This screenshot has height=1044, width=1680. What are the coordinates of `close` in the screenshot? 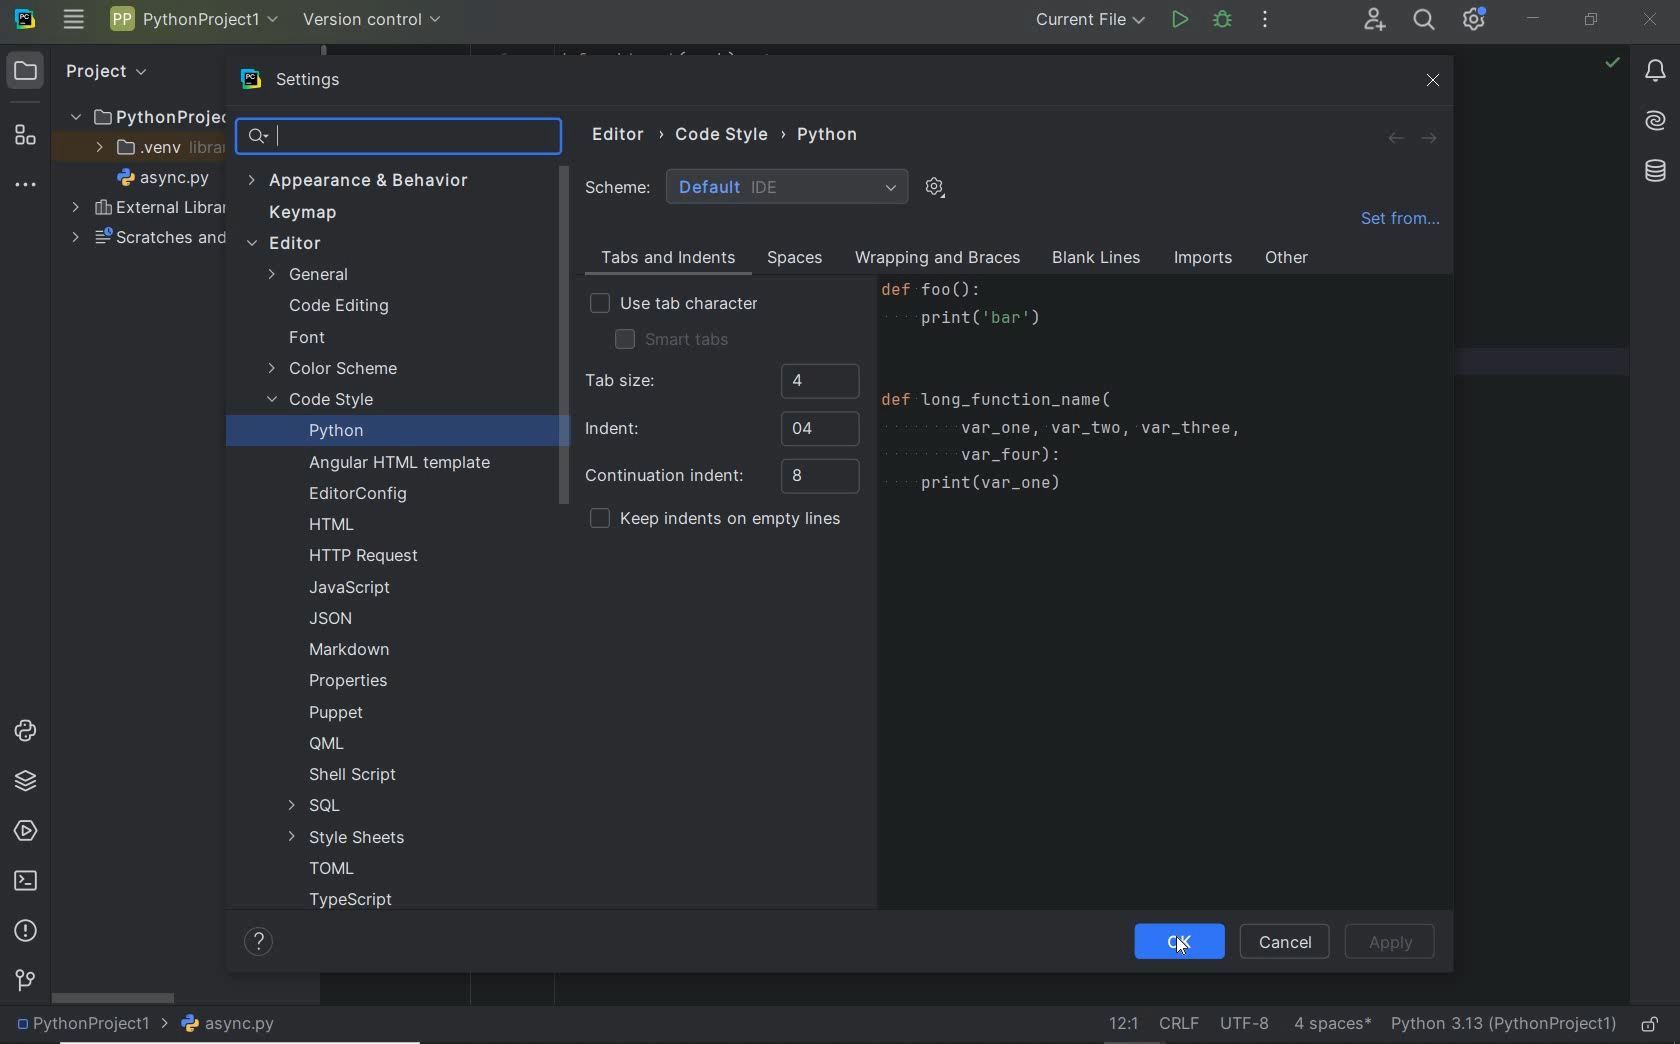 It's located at (1434, 81).